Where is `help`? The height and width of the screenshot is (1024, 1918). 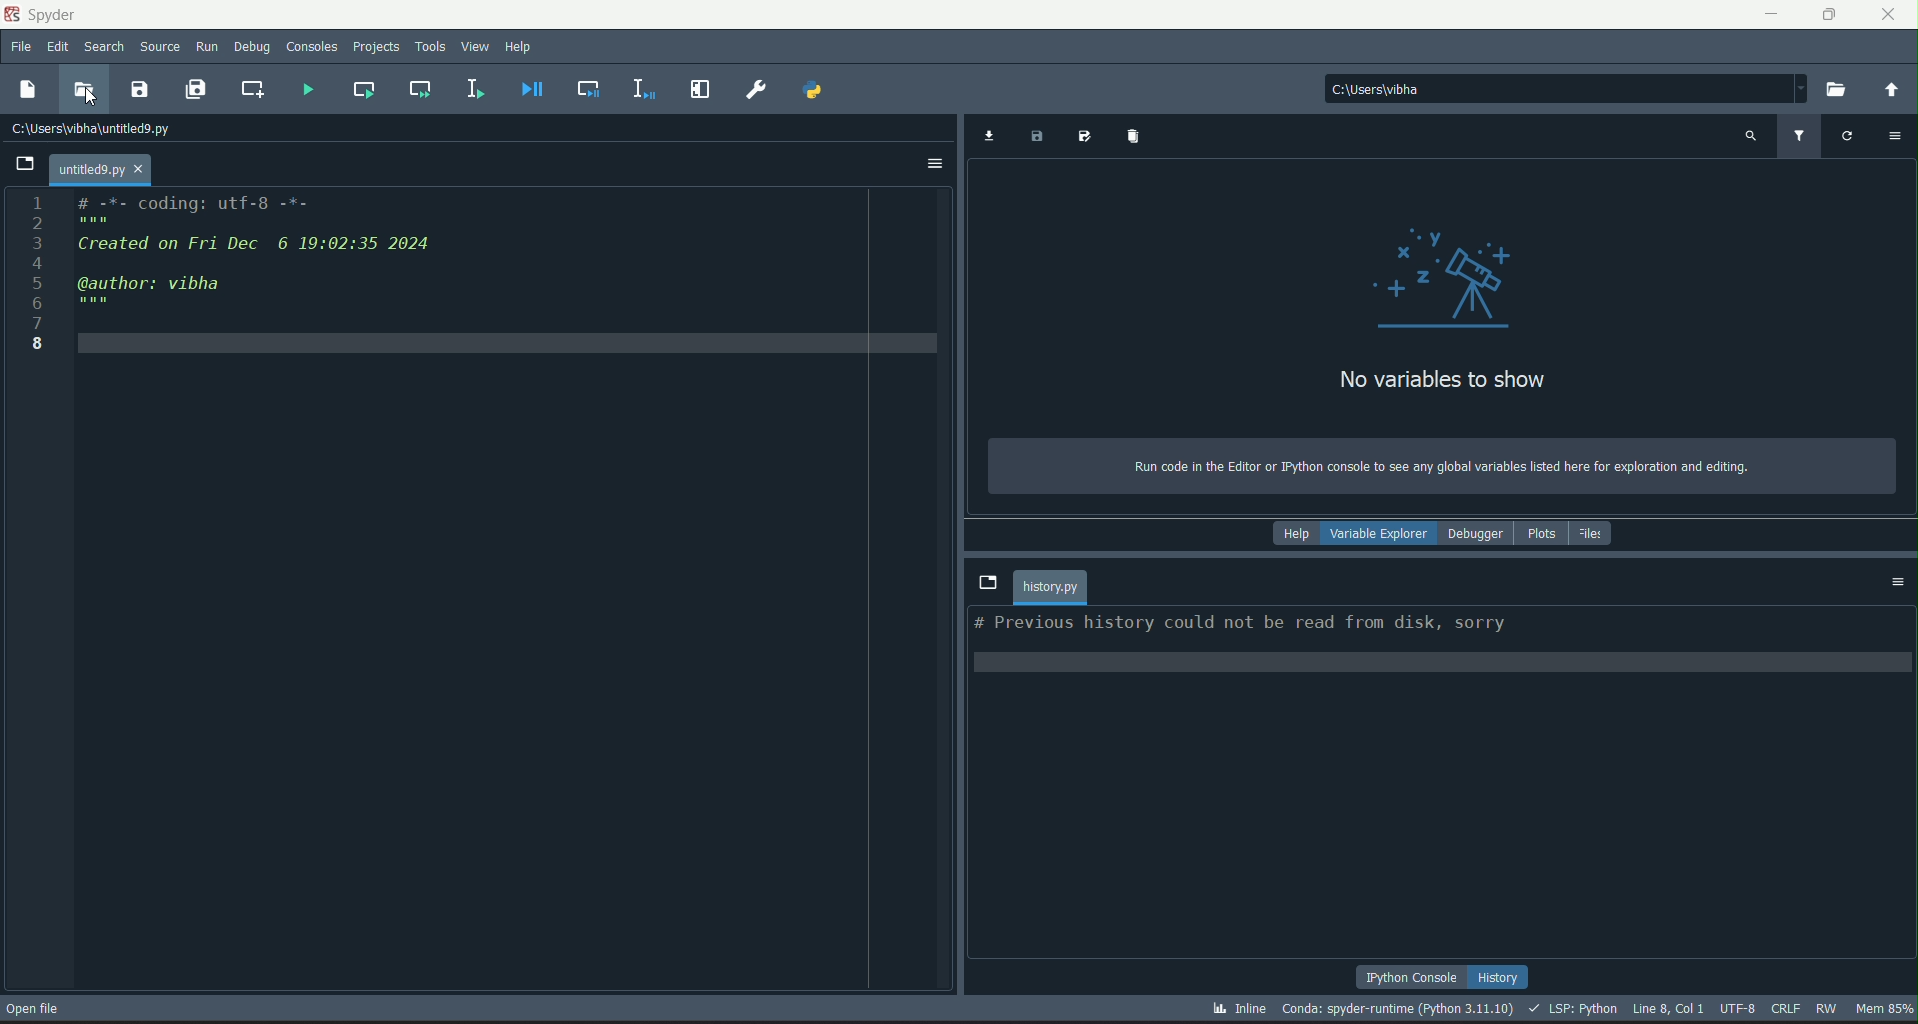 help is located at coordinates (528, 47).